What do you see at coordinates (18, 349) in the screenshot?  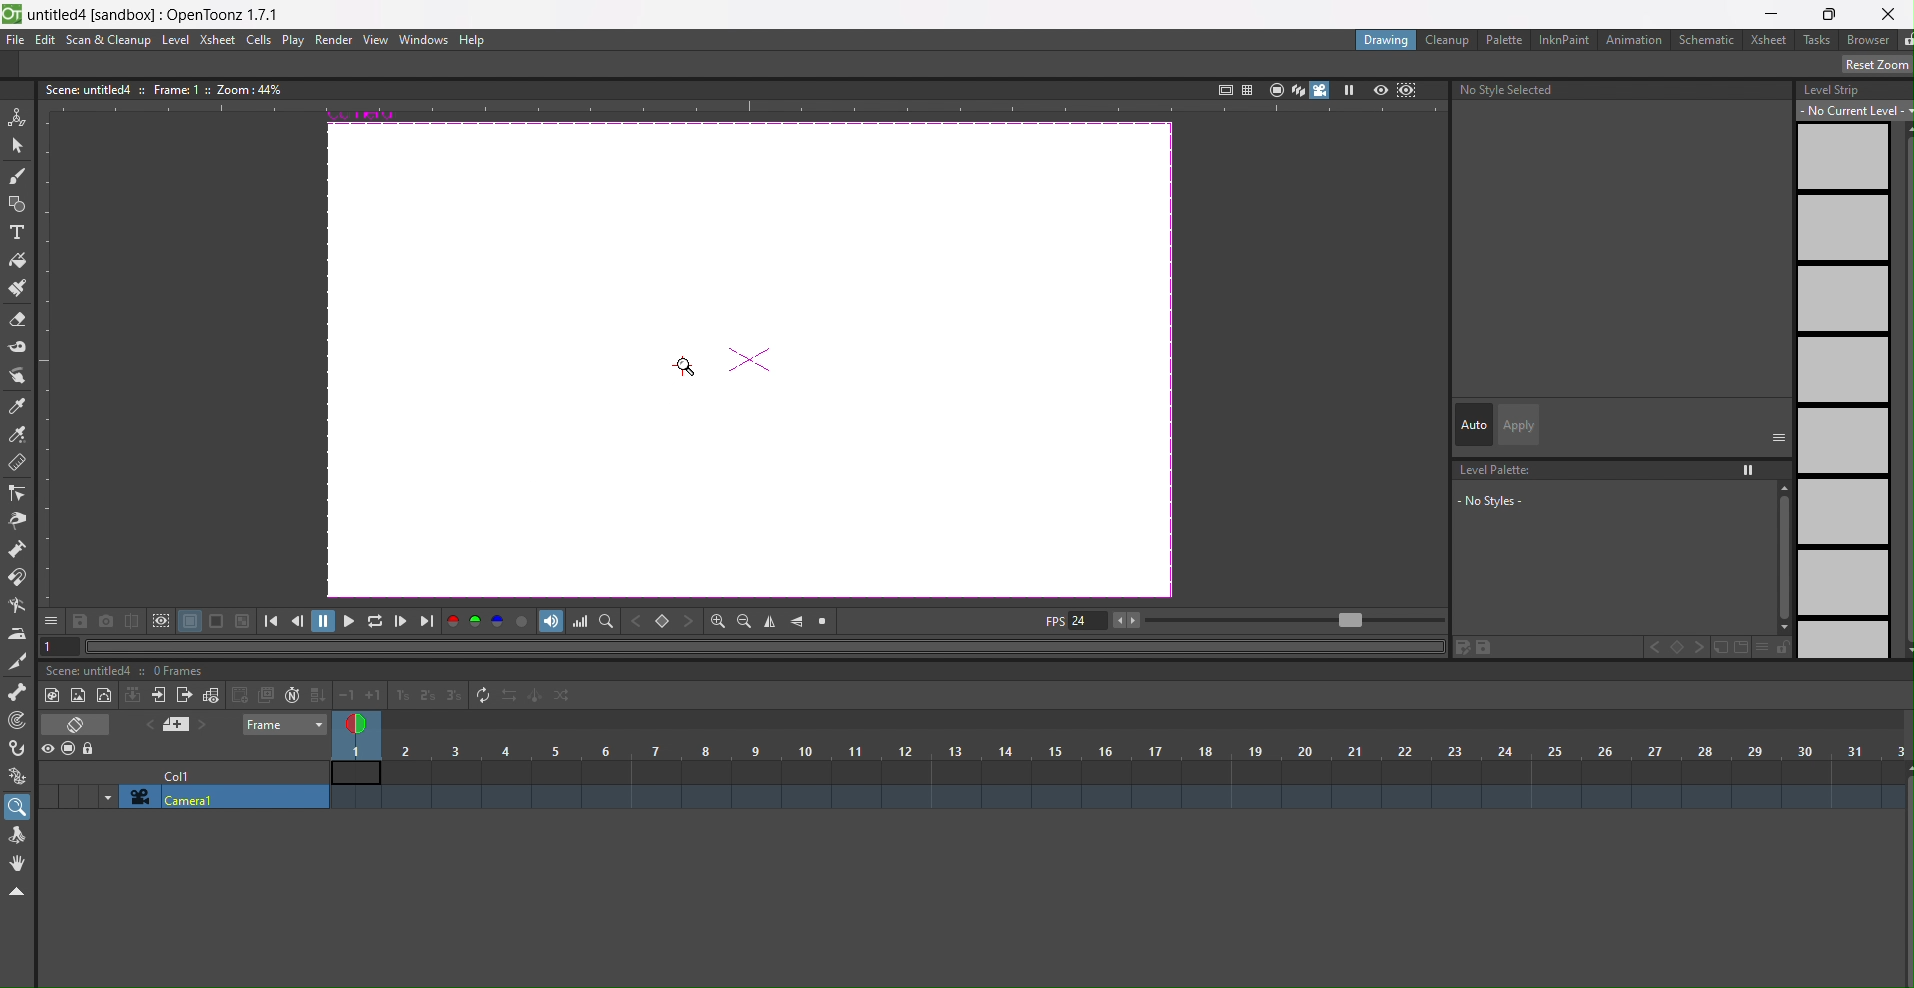 I see `tape tool` at bounding box center [18, 349].